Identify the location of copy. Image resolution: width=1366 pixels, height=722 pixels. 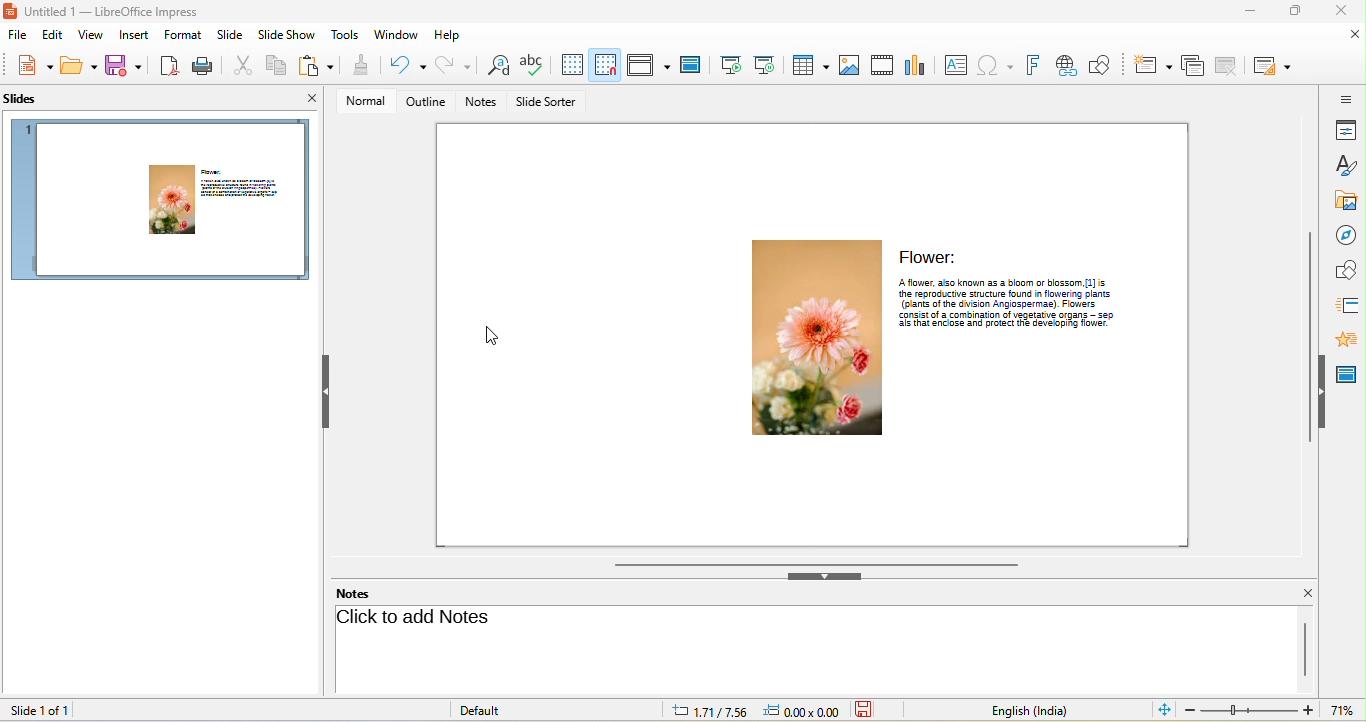
(273, 64).